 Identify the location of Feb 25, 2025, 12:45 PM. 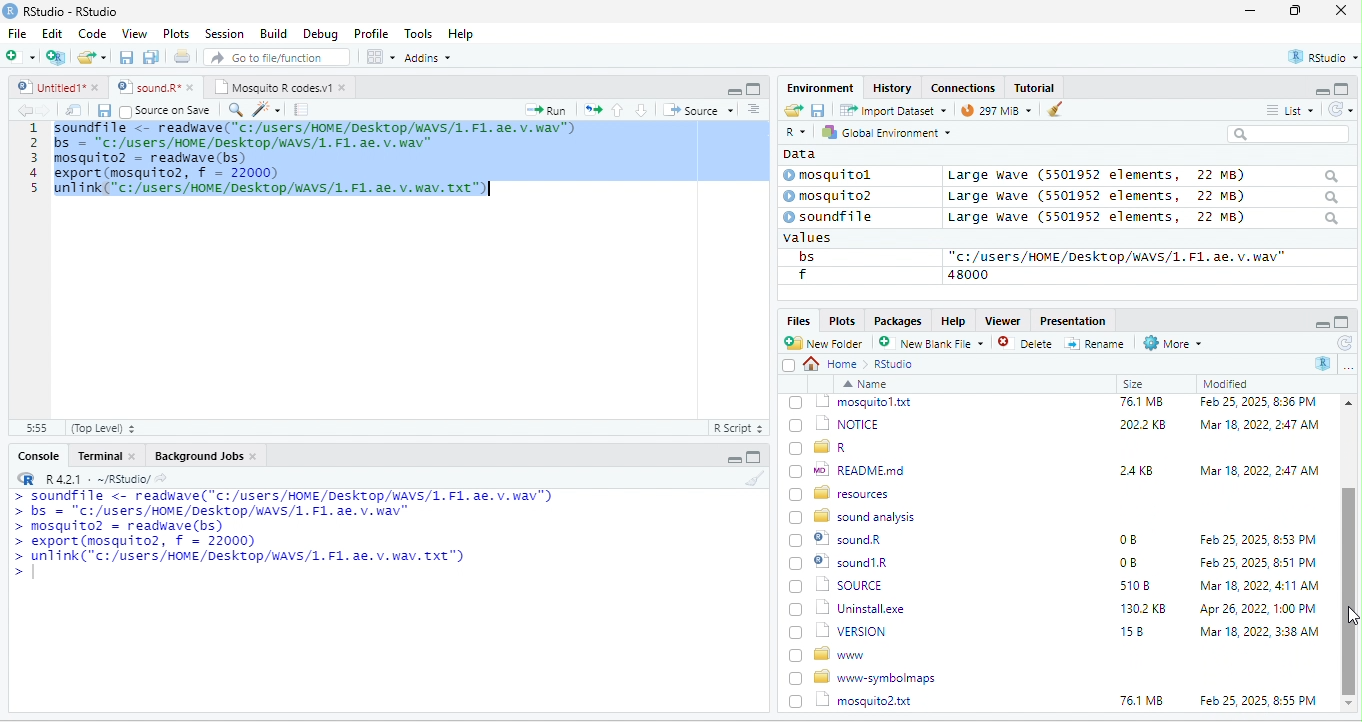
(1261, 431).